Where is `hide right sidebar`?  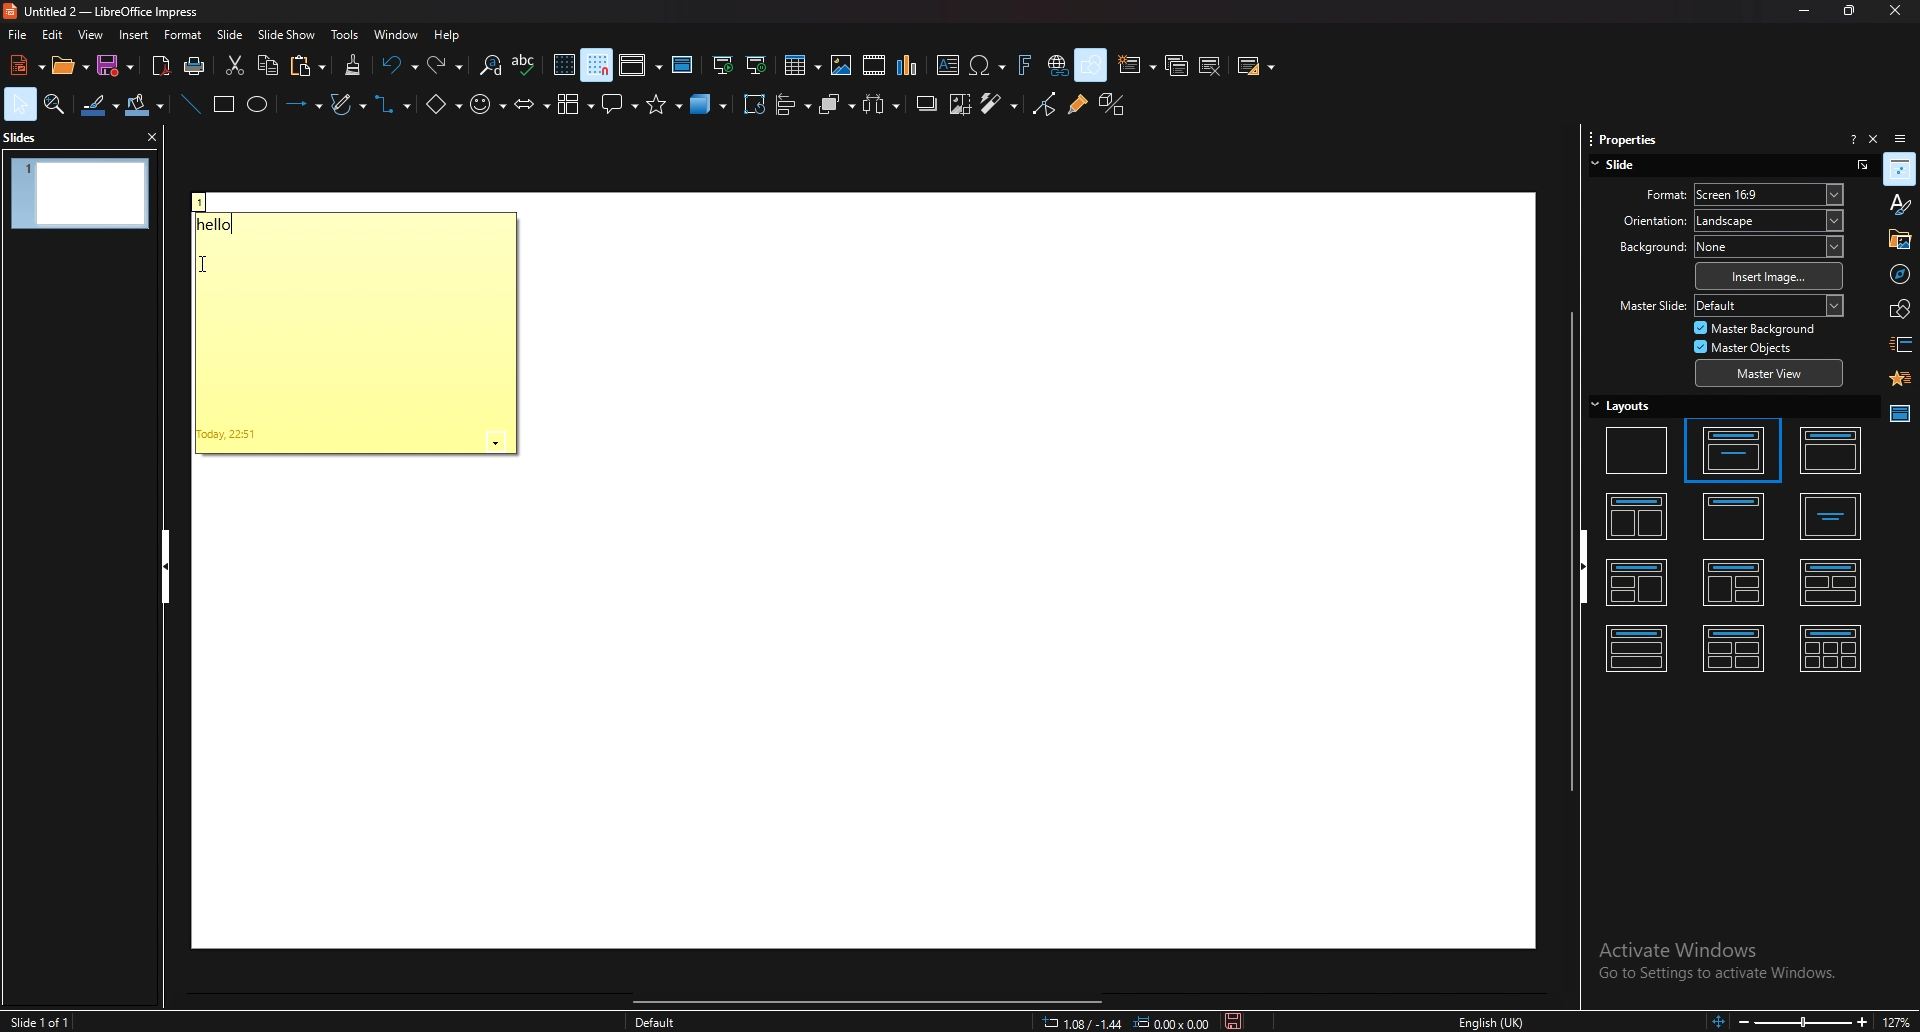
hide right sidebar is located at coordinates (1591, 565).